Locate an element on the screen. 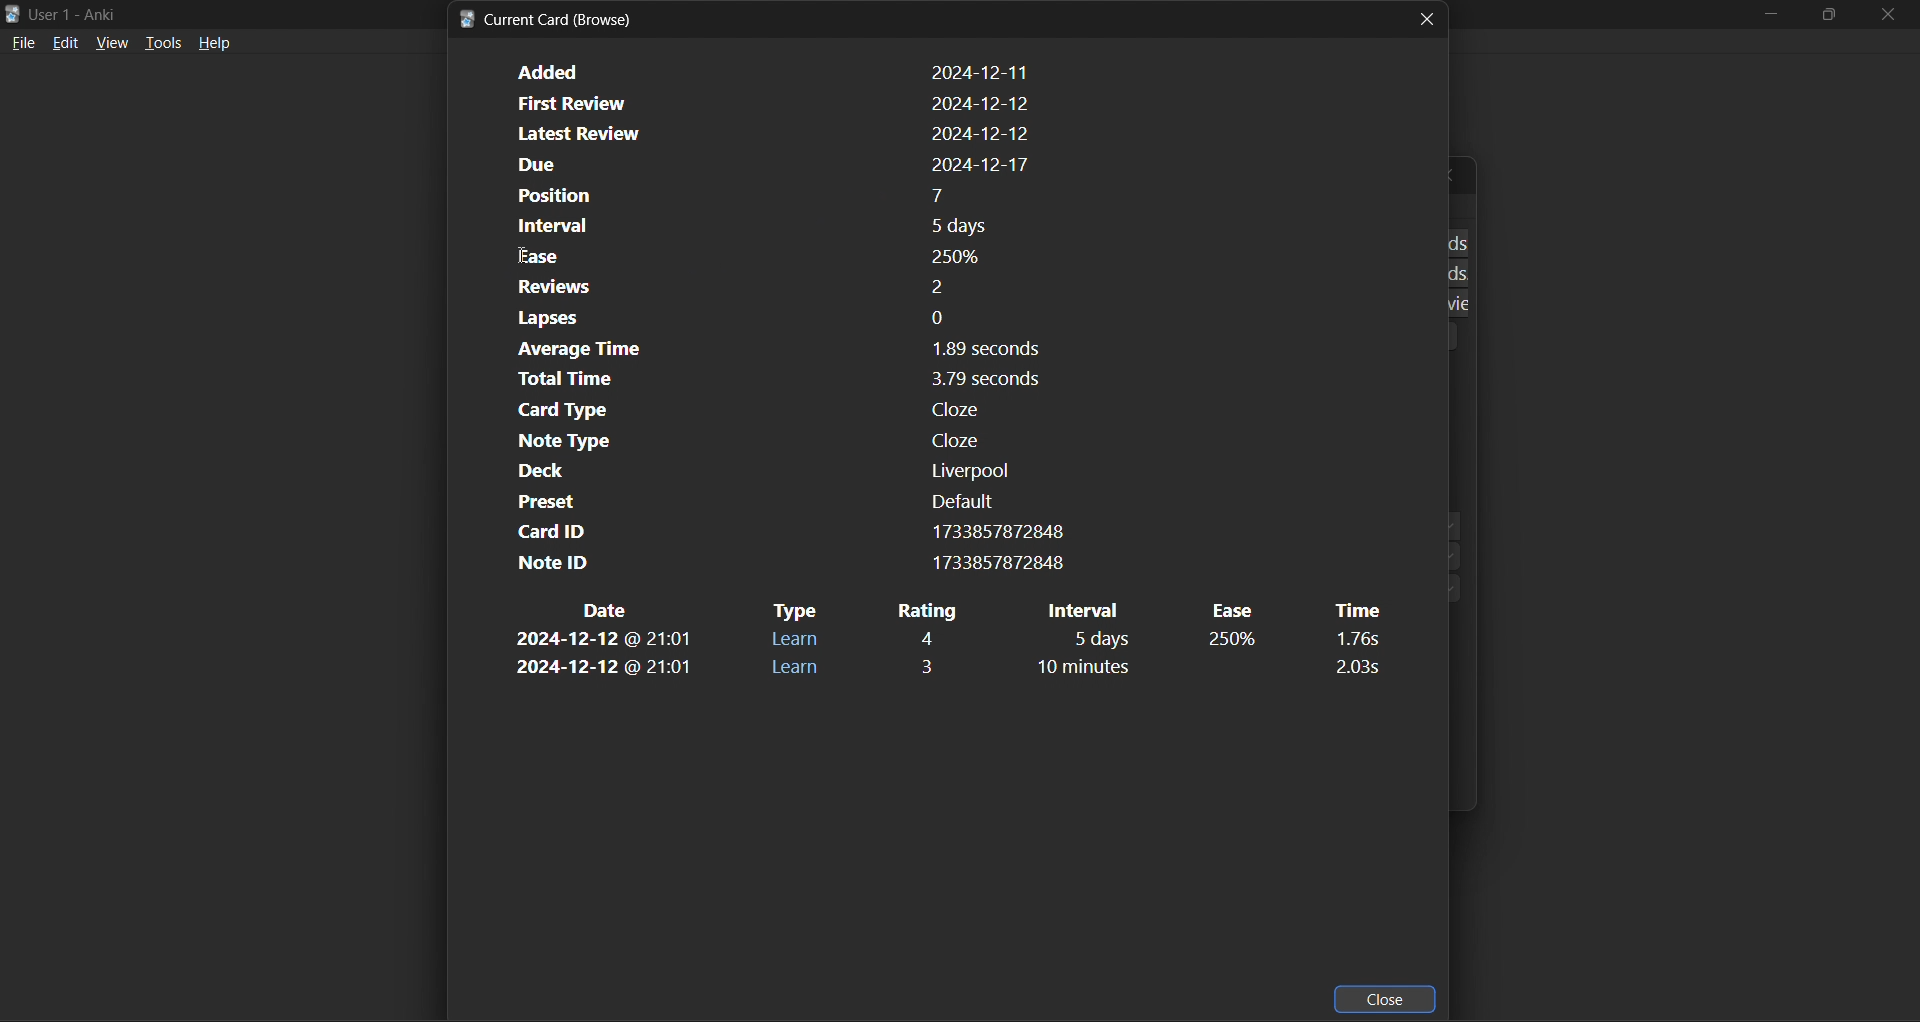  card added date is located at coordinates (770, 71).